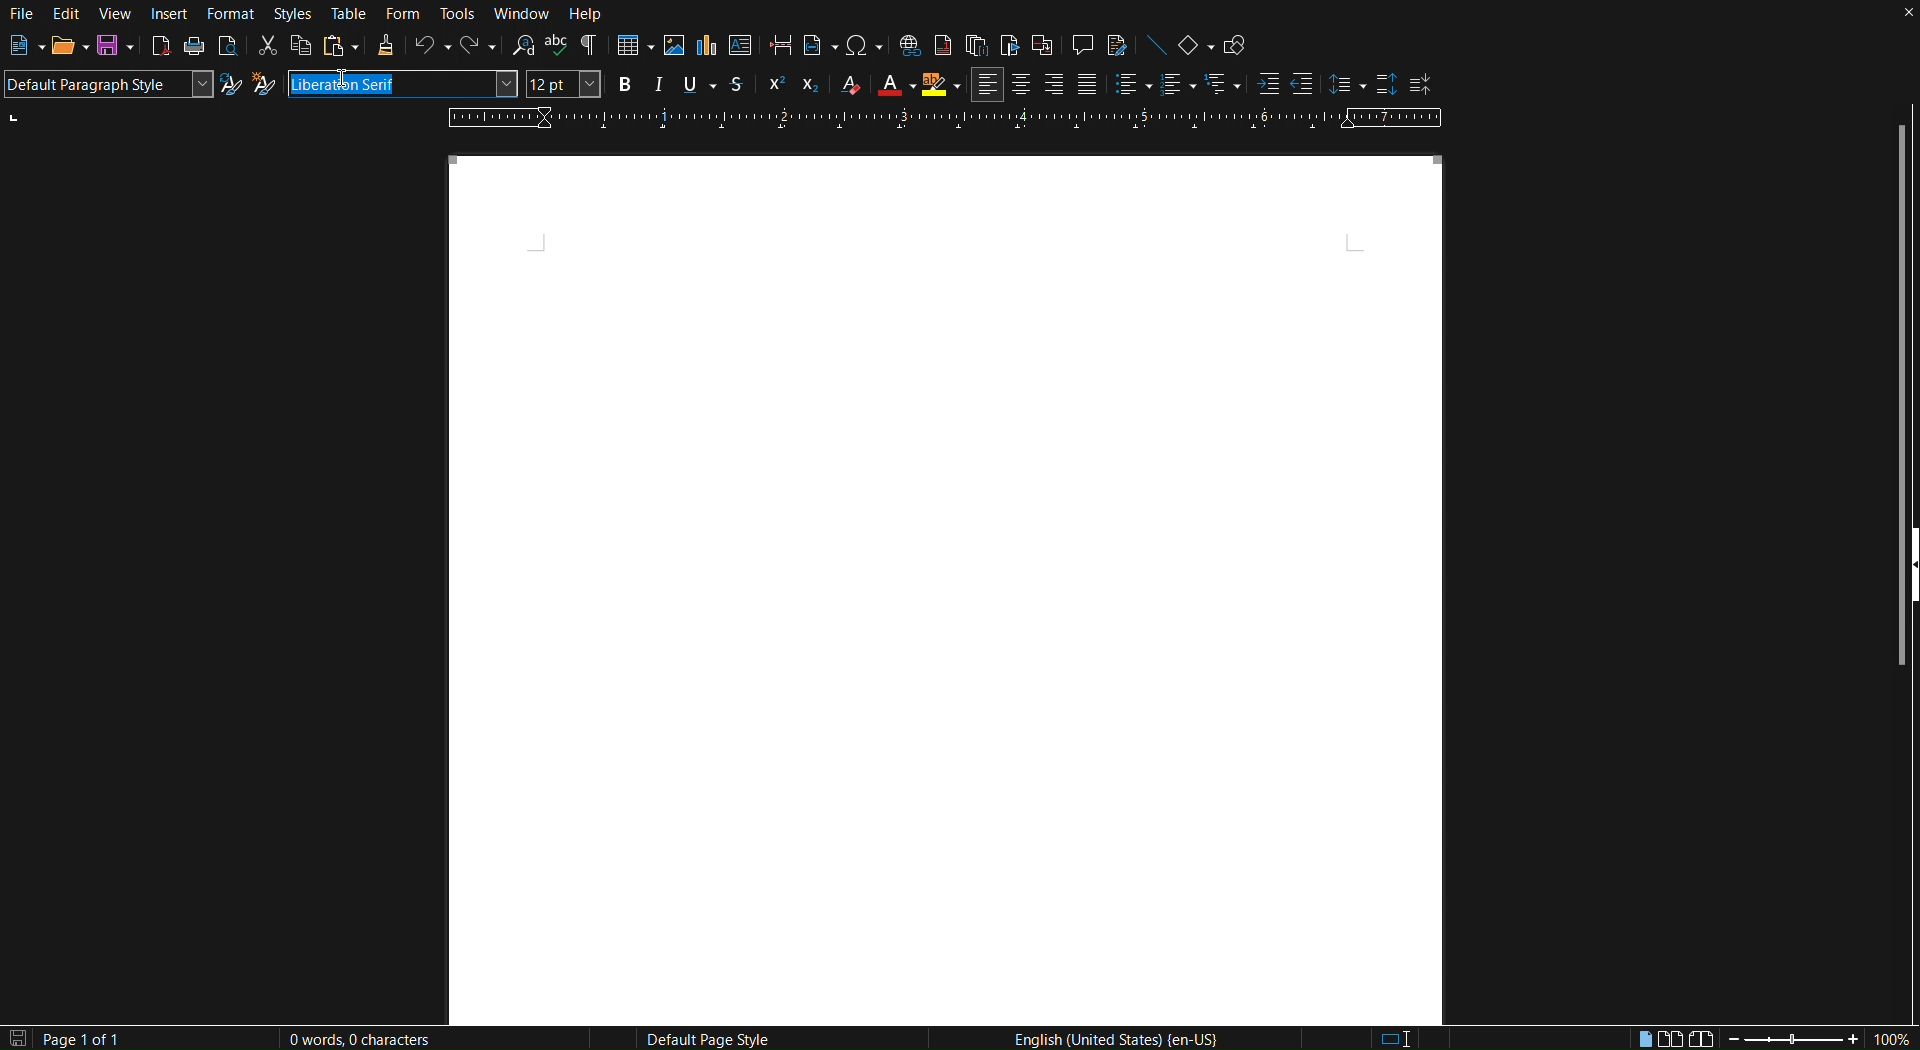  Describe the element at coordinates (62, 49) in the screenshot. I see `Open` at that location.